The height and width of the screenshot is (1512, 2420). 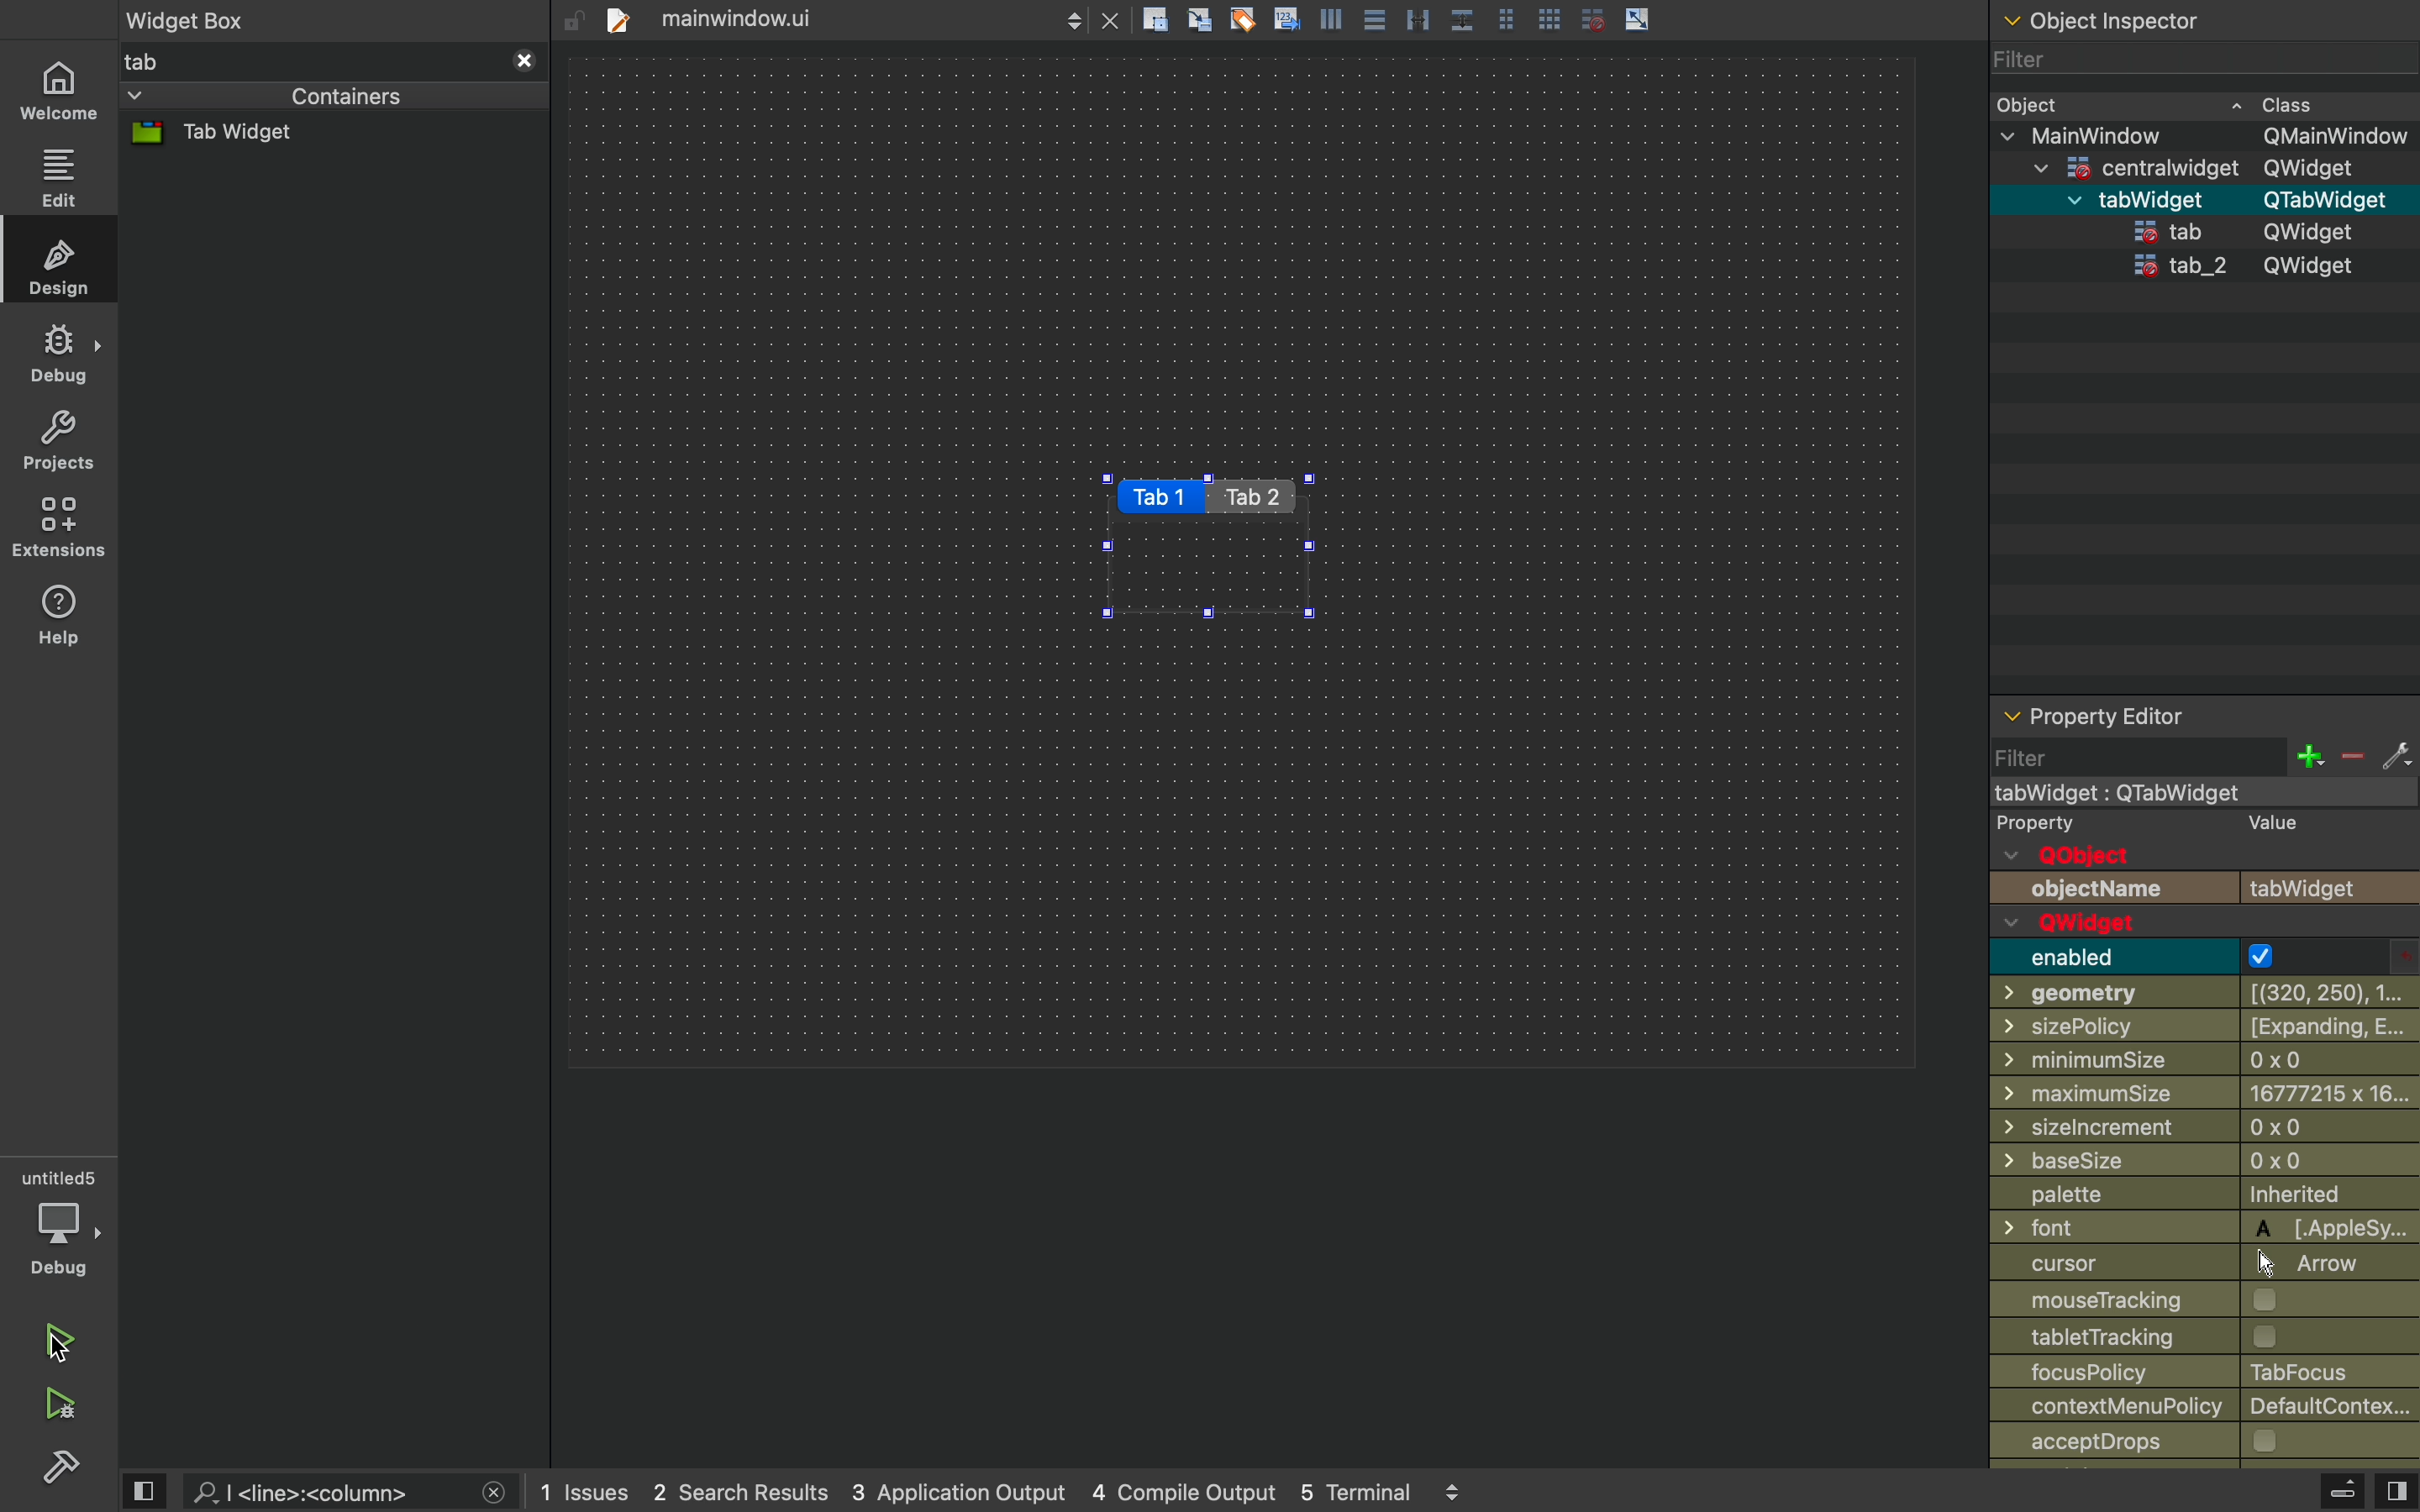 What do you see at coordinates (1246, 562) in the screenshot?
I see `Design area` at bounding box center [1246, 562].